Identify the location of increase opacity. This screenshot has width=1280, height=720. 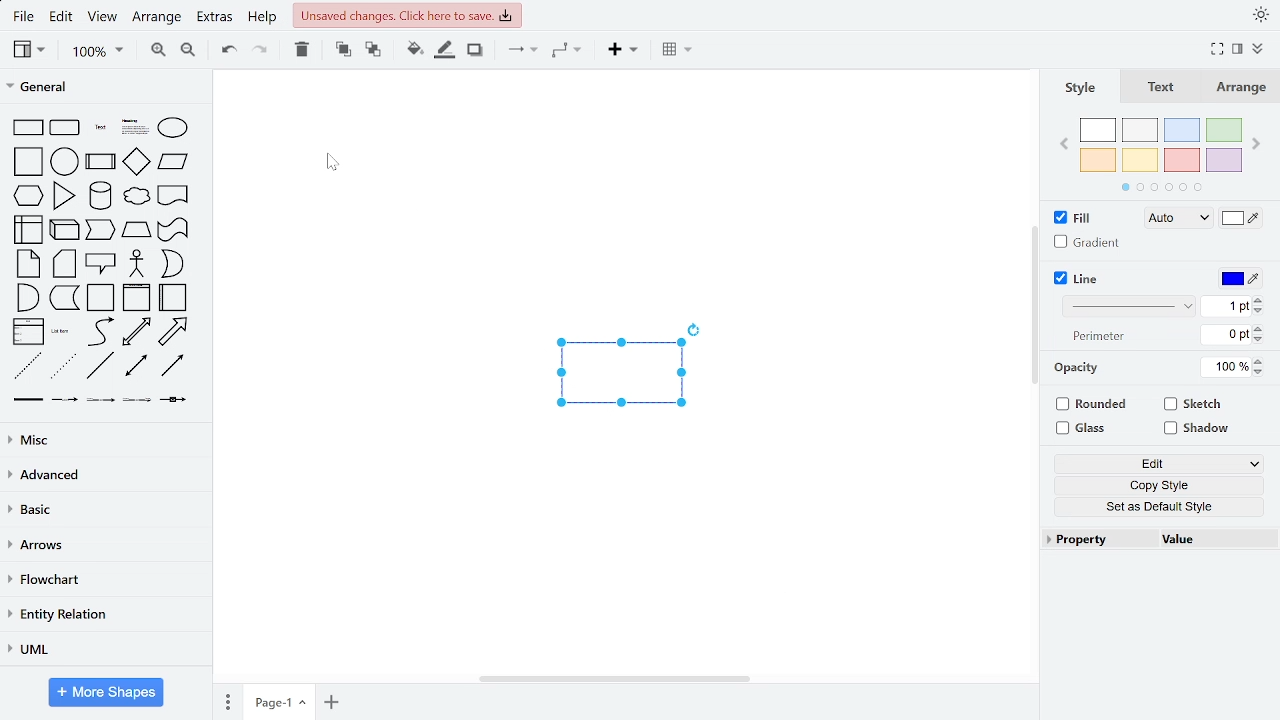
(1261, 362).